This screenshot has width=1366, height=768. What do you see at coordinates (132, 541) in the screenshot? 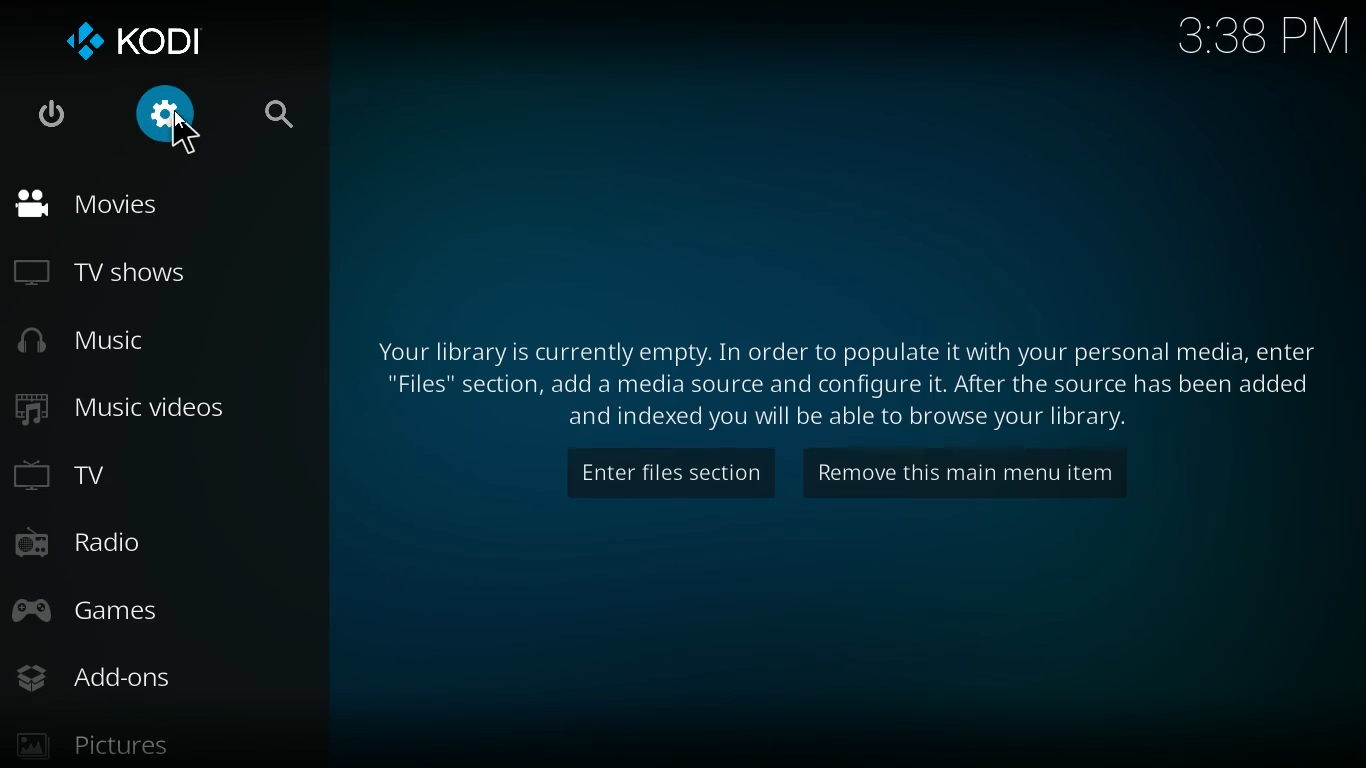
I see `radio` at bounding box center [132, 541].